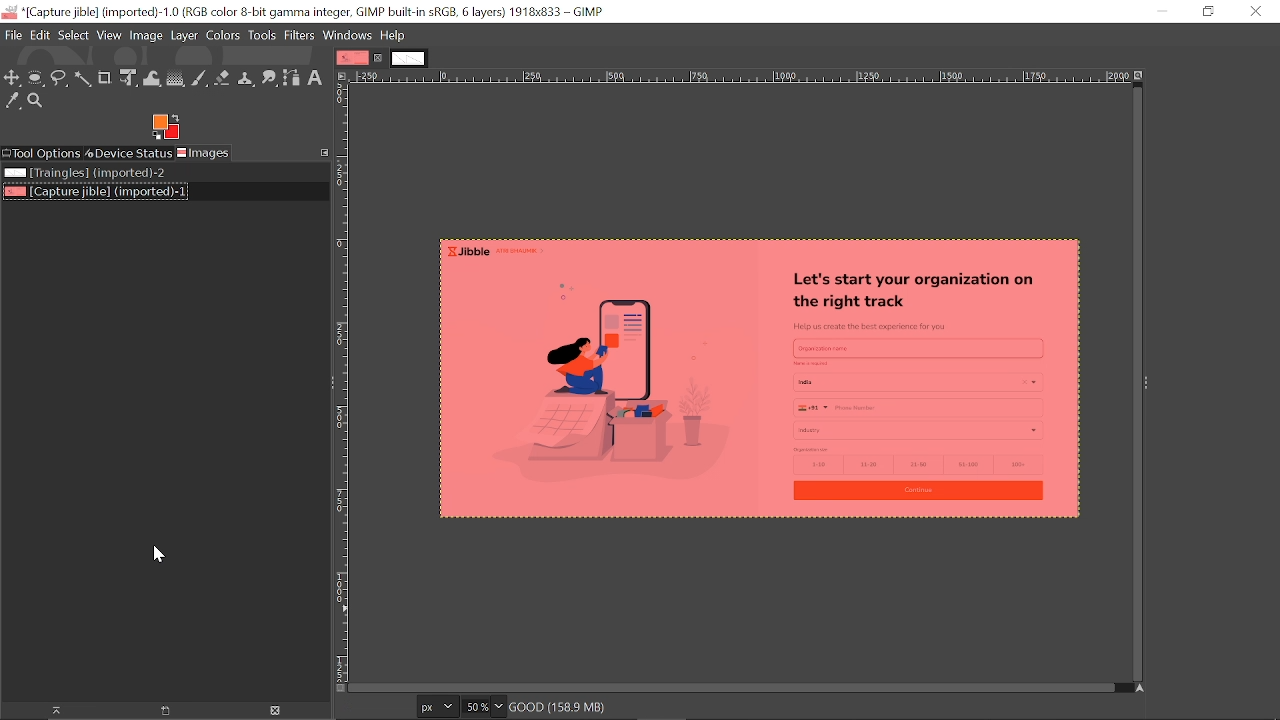 This screenshot has height=720, width=1280. What do you see at coordinates (475, 706) in the screenshot?
I see `Current zoom` at bounding box center [475, 706].